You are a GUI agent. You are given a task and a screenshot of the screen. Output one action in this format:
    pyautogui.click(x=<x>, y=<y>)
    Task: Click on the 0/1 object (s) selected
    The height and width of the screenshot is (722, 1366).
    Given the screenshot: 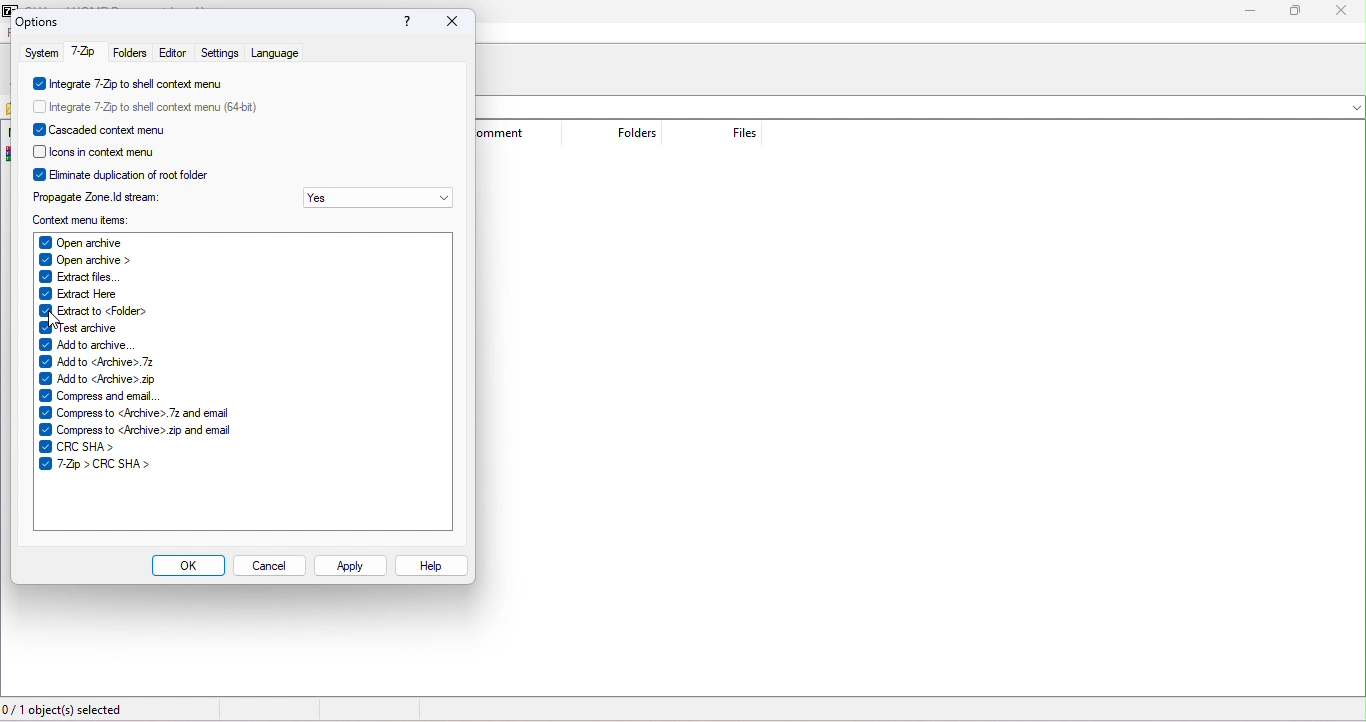 What is the action you would take?
    pyautogui.click(x=66, y=711)
    